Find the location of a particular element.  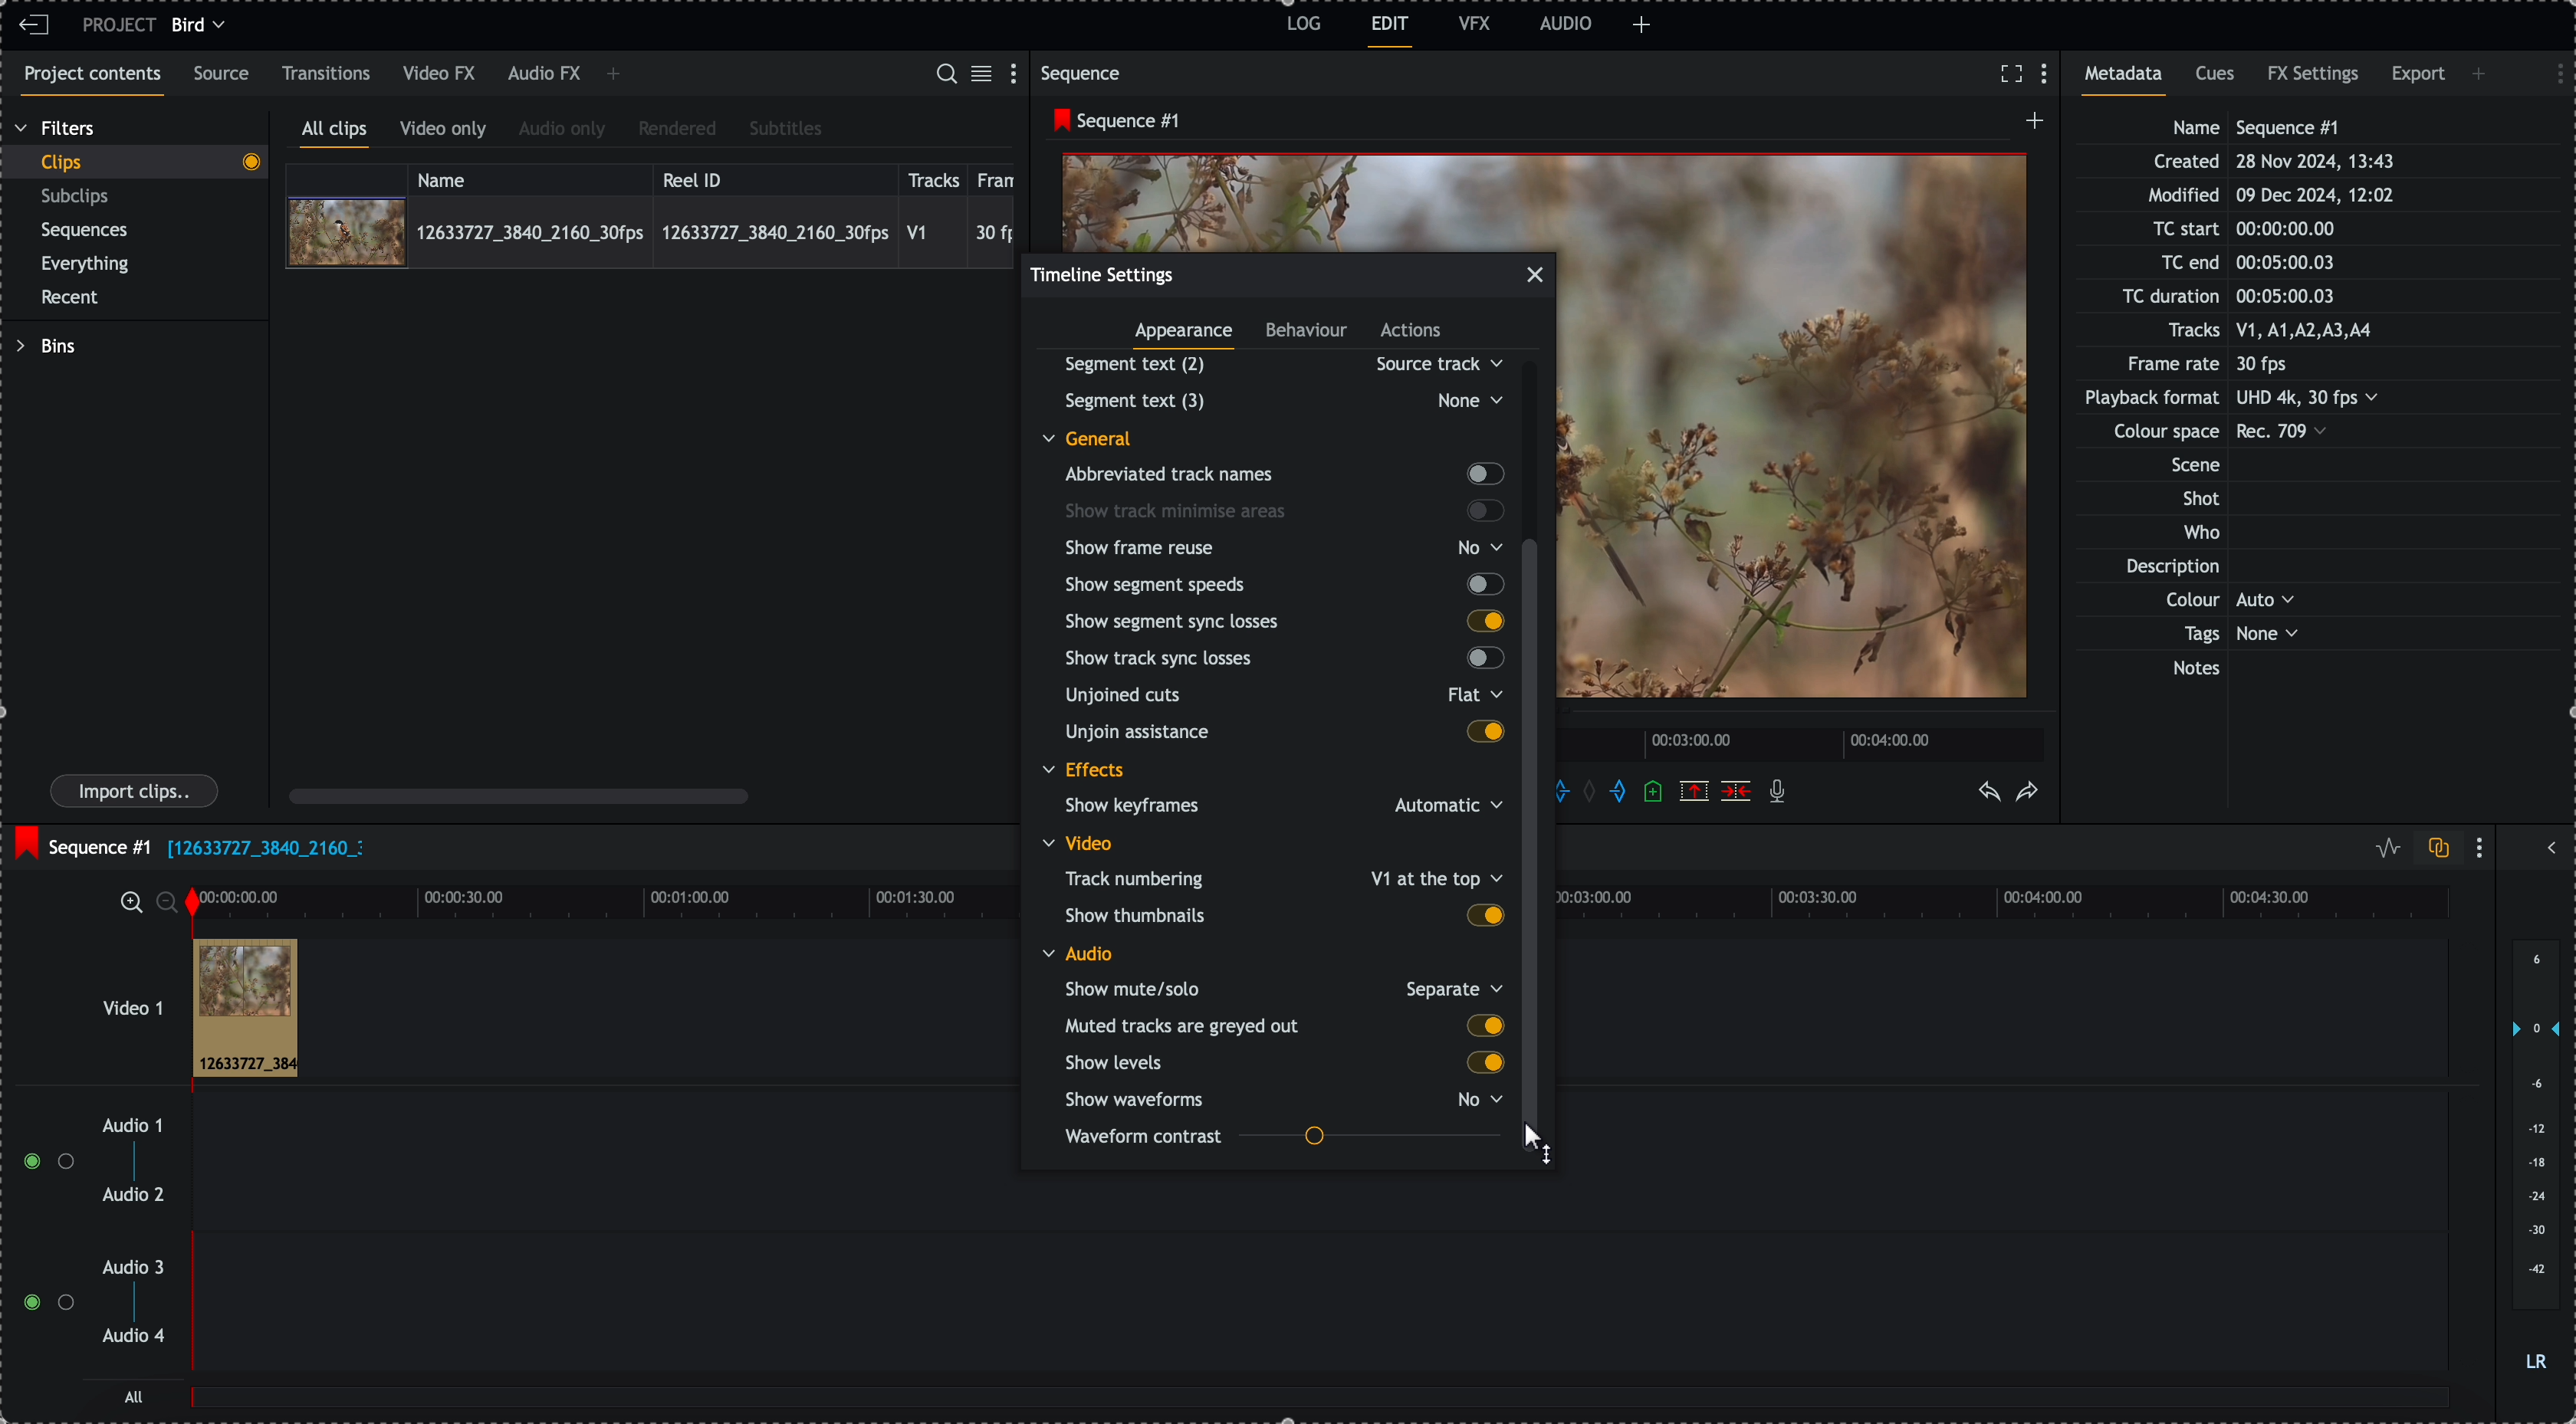

appearance is located at coordinates (1187, 337).